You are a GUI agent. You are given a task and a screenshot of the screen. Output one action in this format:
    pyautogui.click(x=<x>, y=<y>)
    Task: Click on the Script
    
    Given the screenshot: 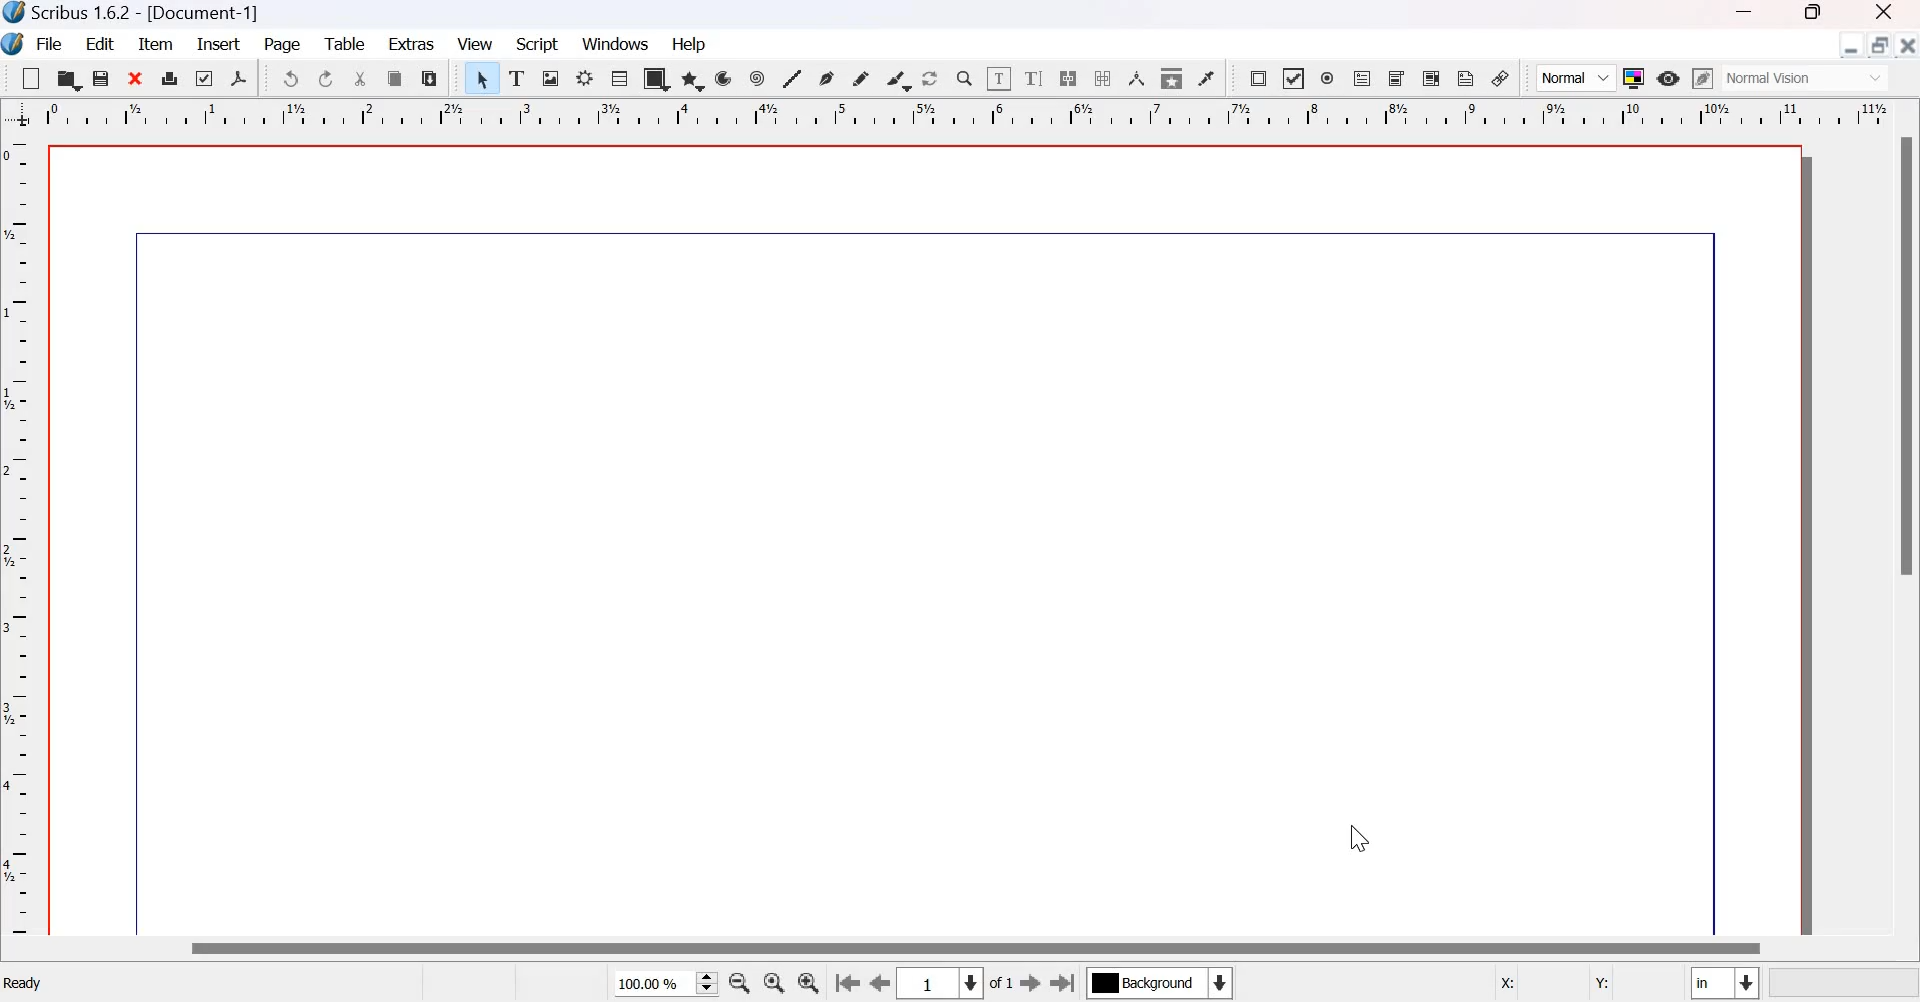 What is the action you would take?
    pyautogui.click(x=537, y=44)
    